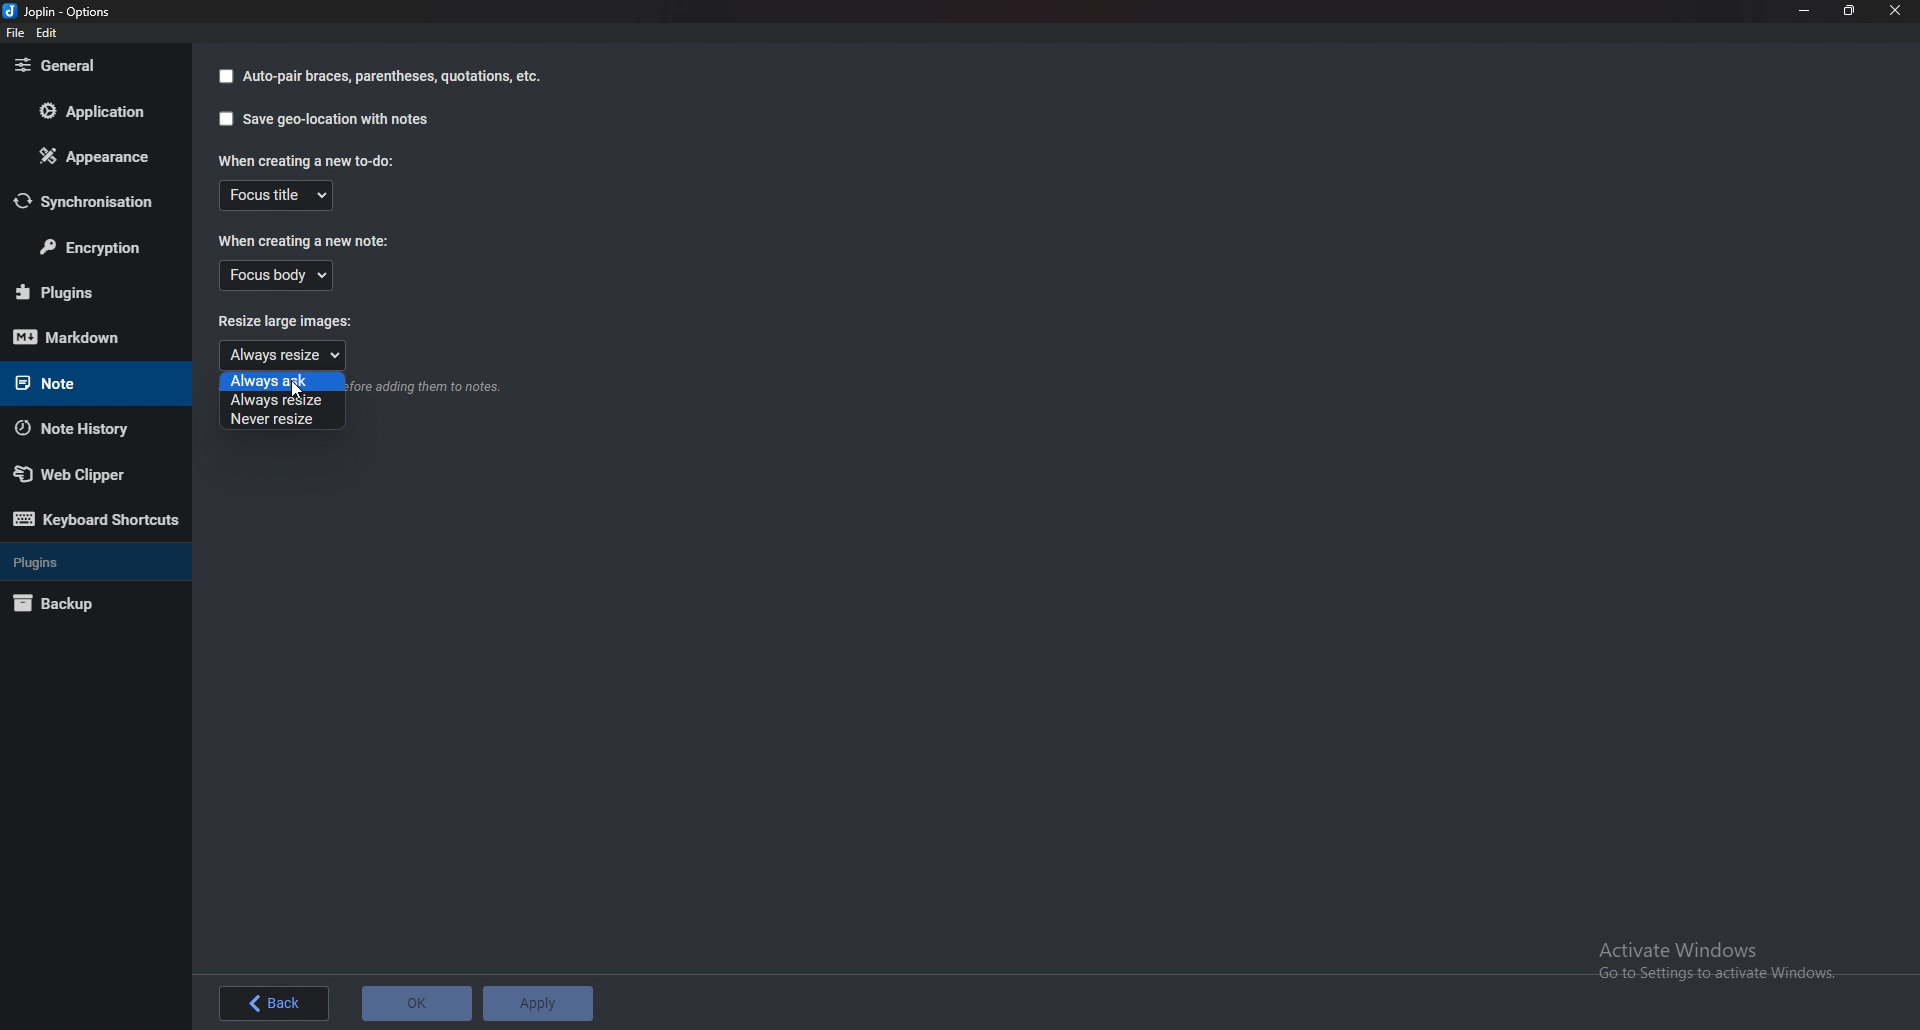 This screenshot has height=1030, width=1920. I want to click on Back, so click(274, 1002).